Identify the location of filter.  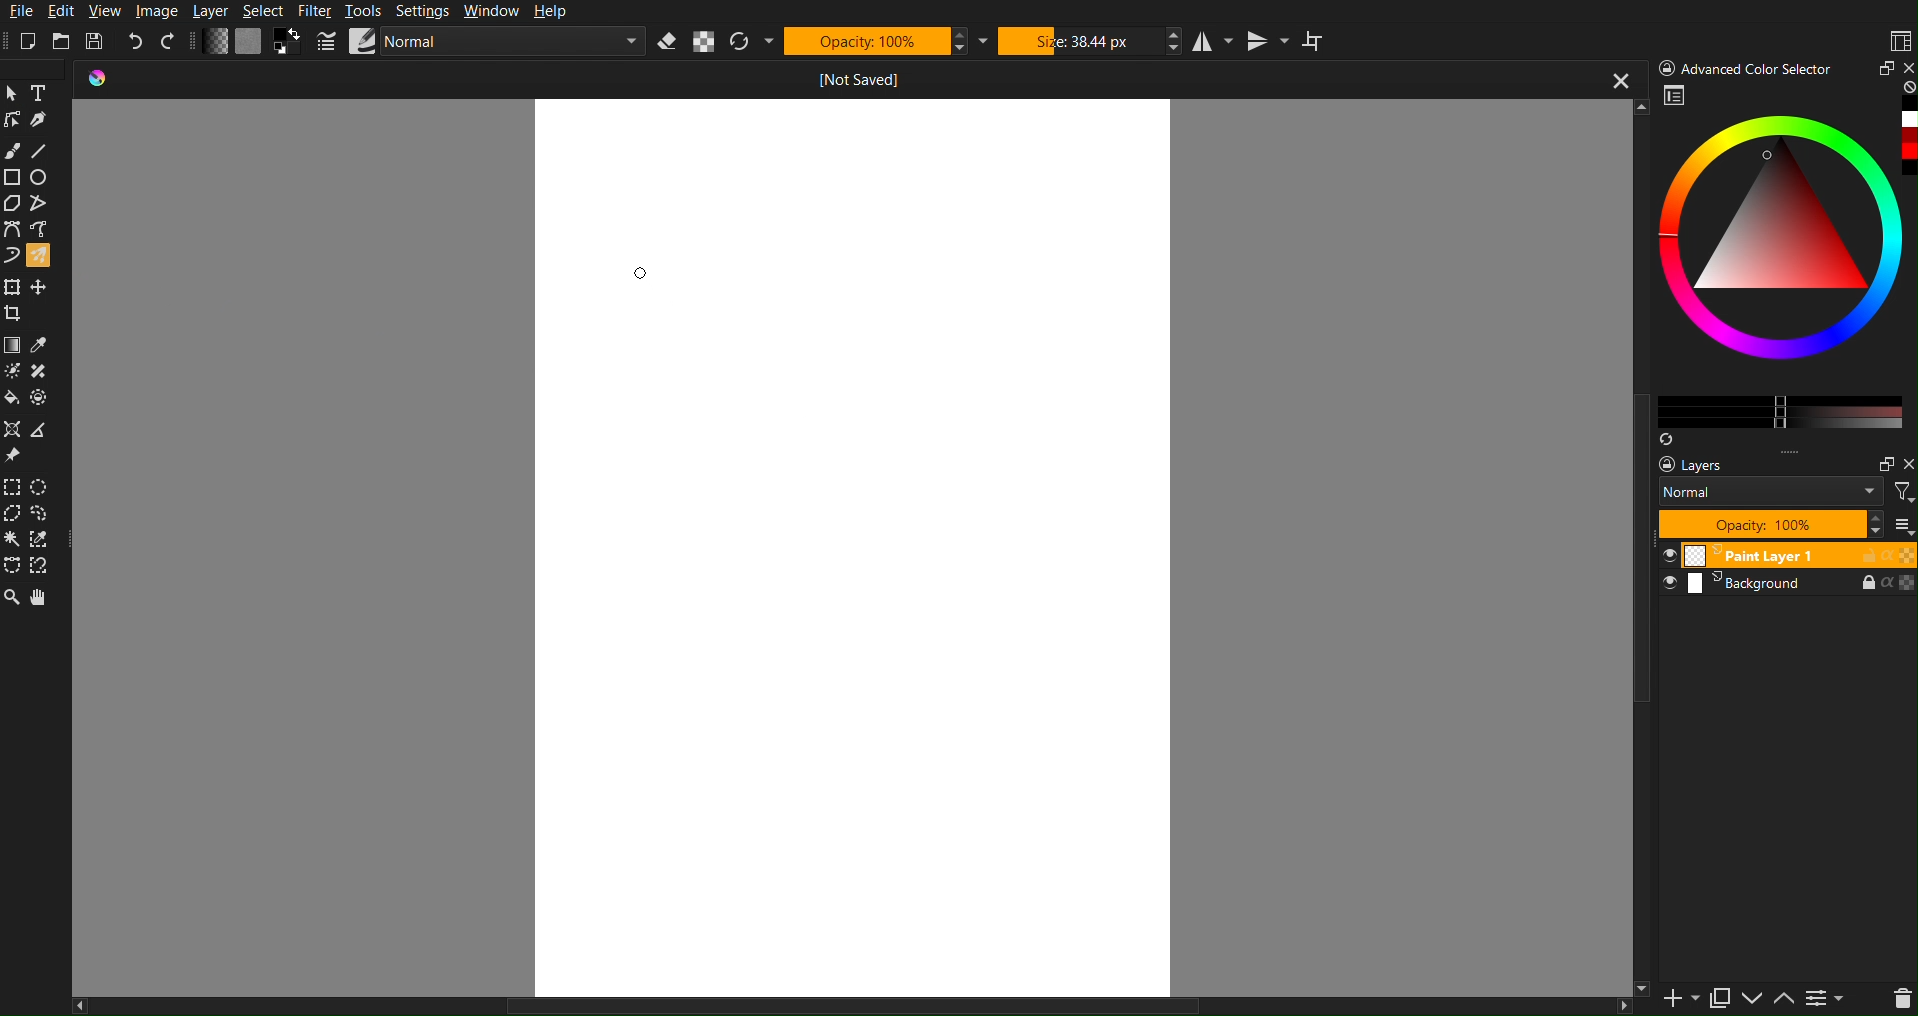
(1901, 491).